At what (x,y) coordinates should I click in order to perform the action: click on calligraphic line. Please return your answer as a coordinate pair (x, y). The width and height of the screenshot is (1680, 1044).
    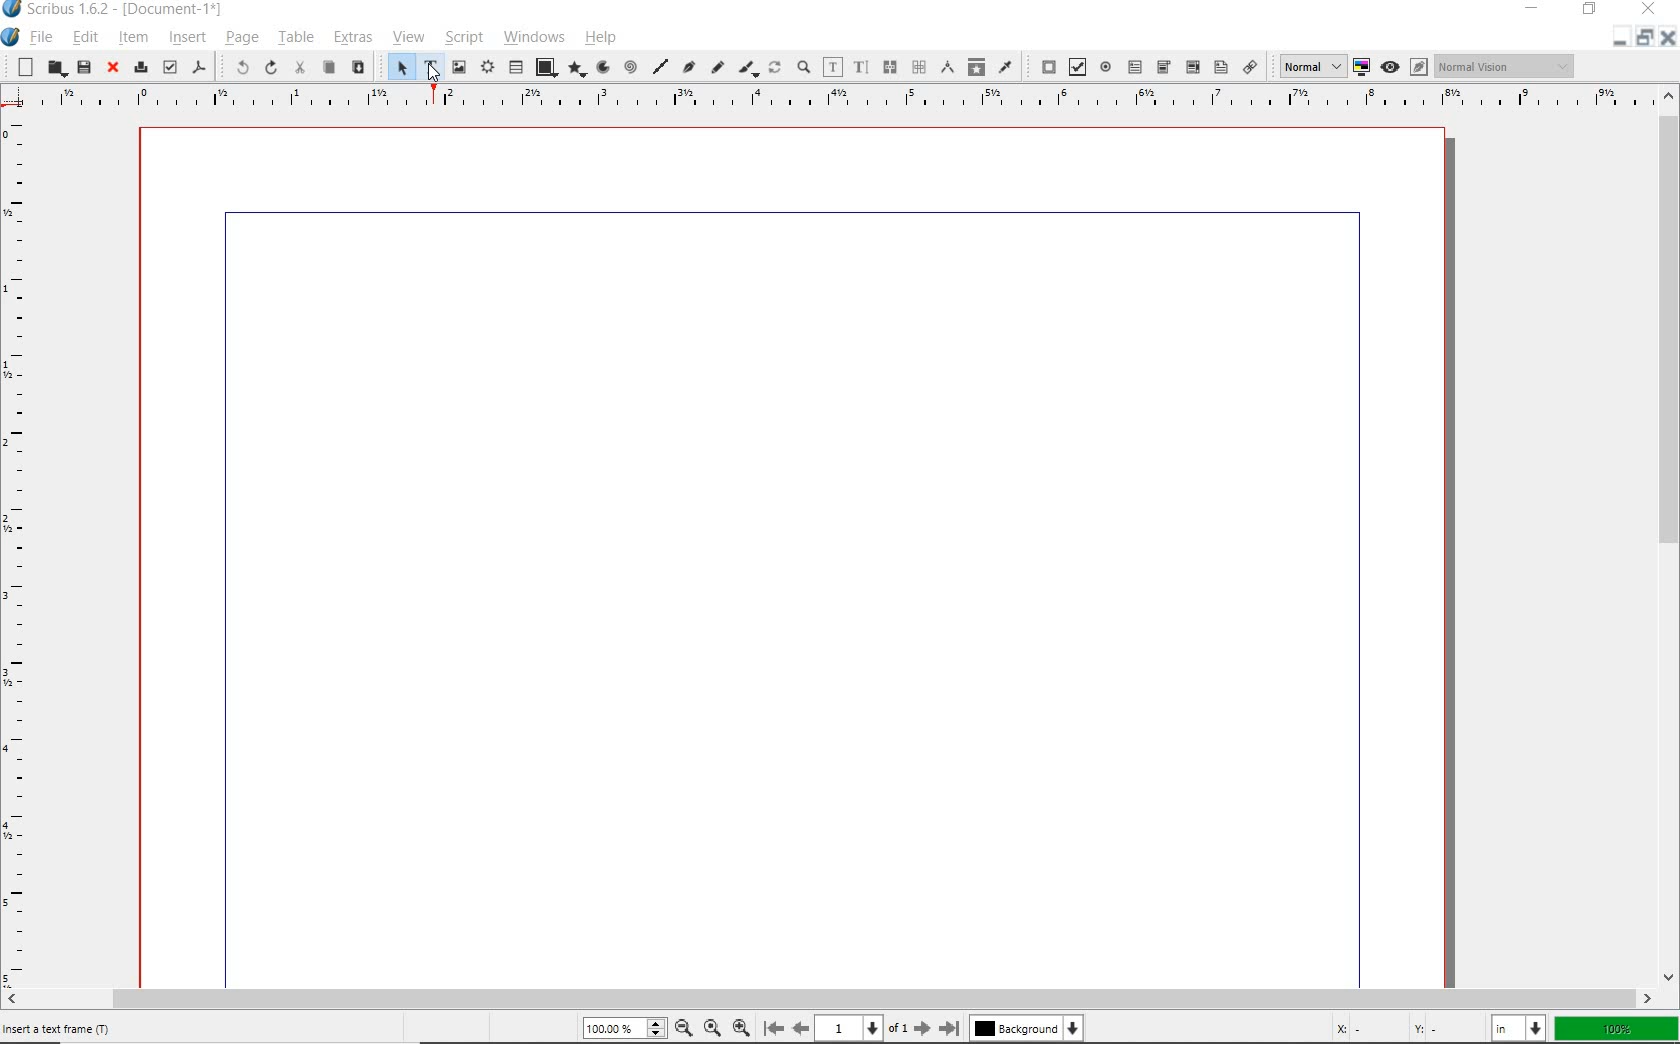
    Looking at the image, I should click on (749, 69).